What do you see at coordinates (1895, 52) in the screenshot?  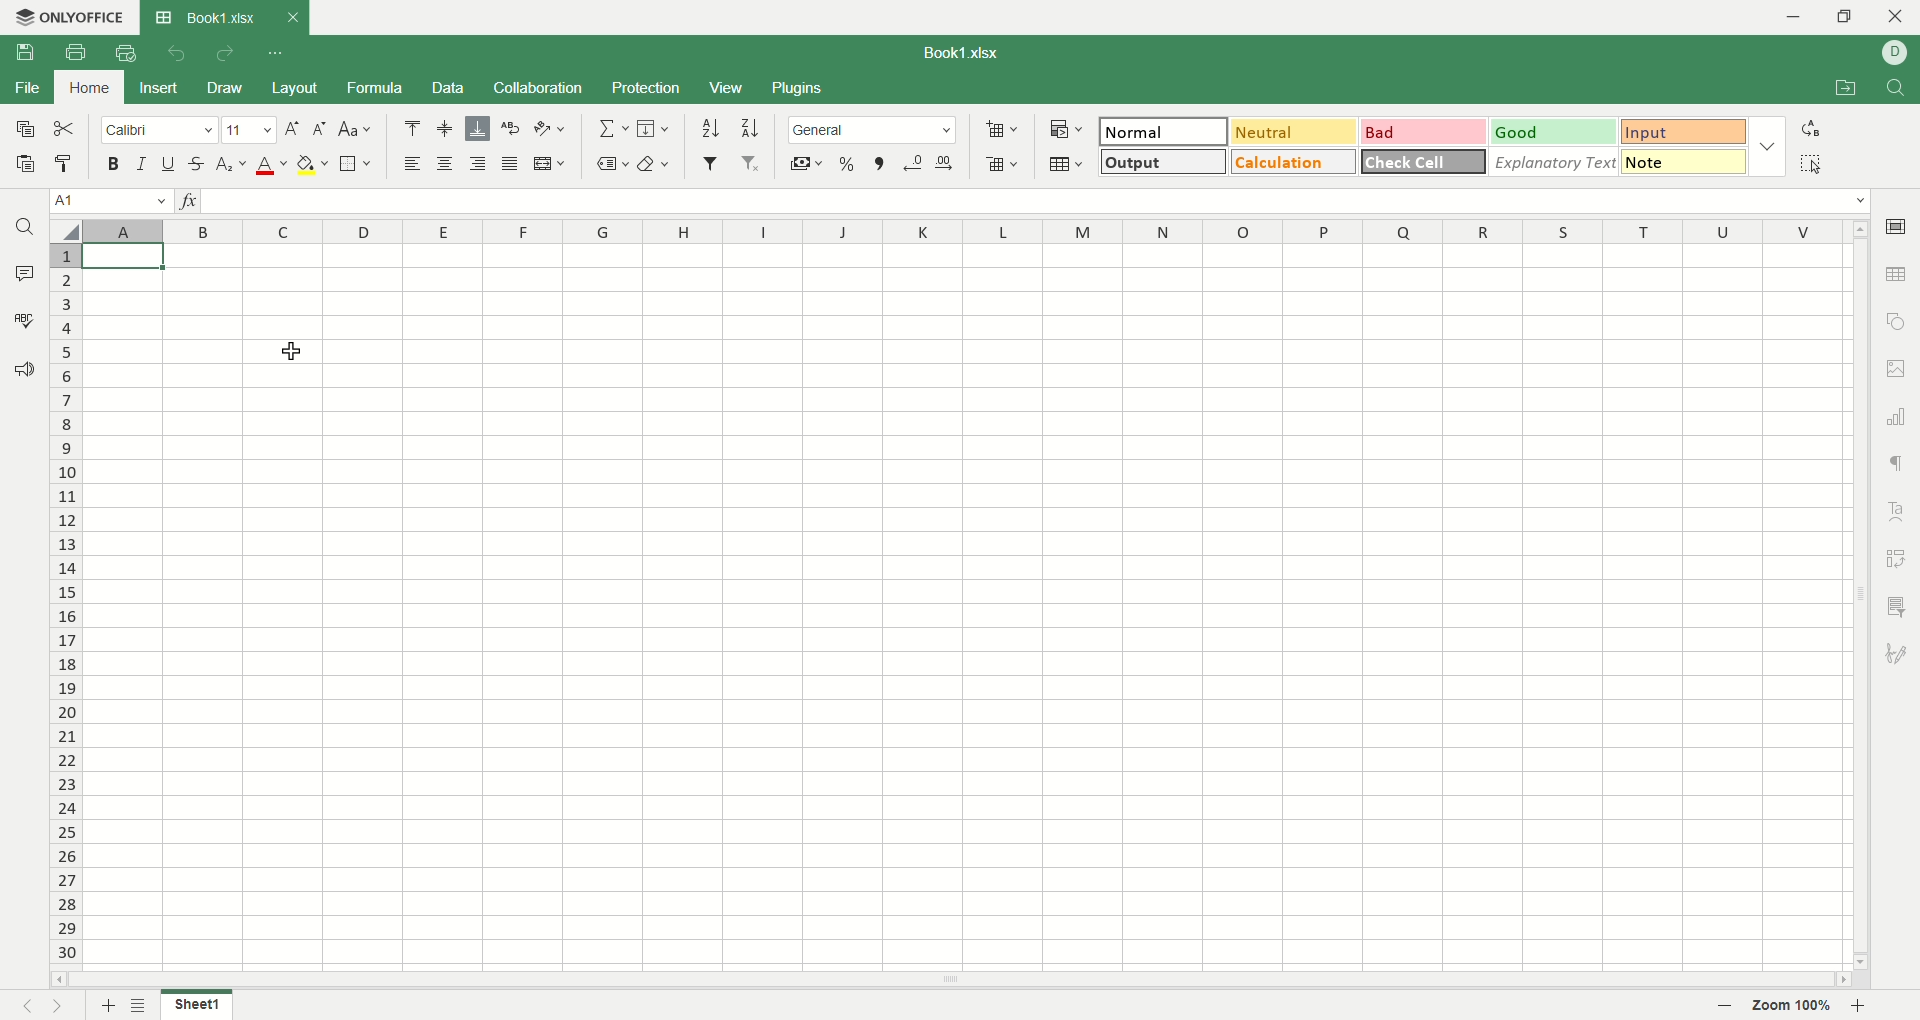 I see `account` at bounding box center [1895, 52].